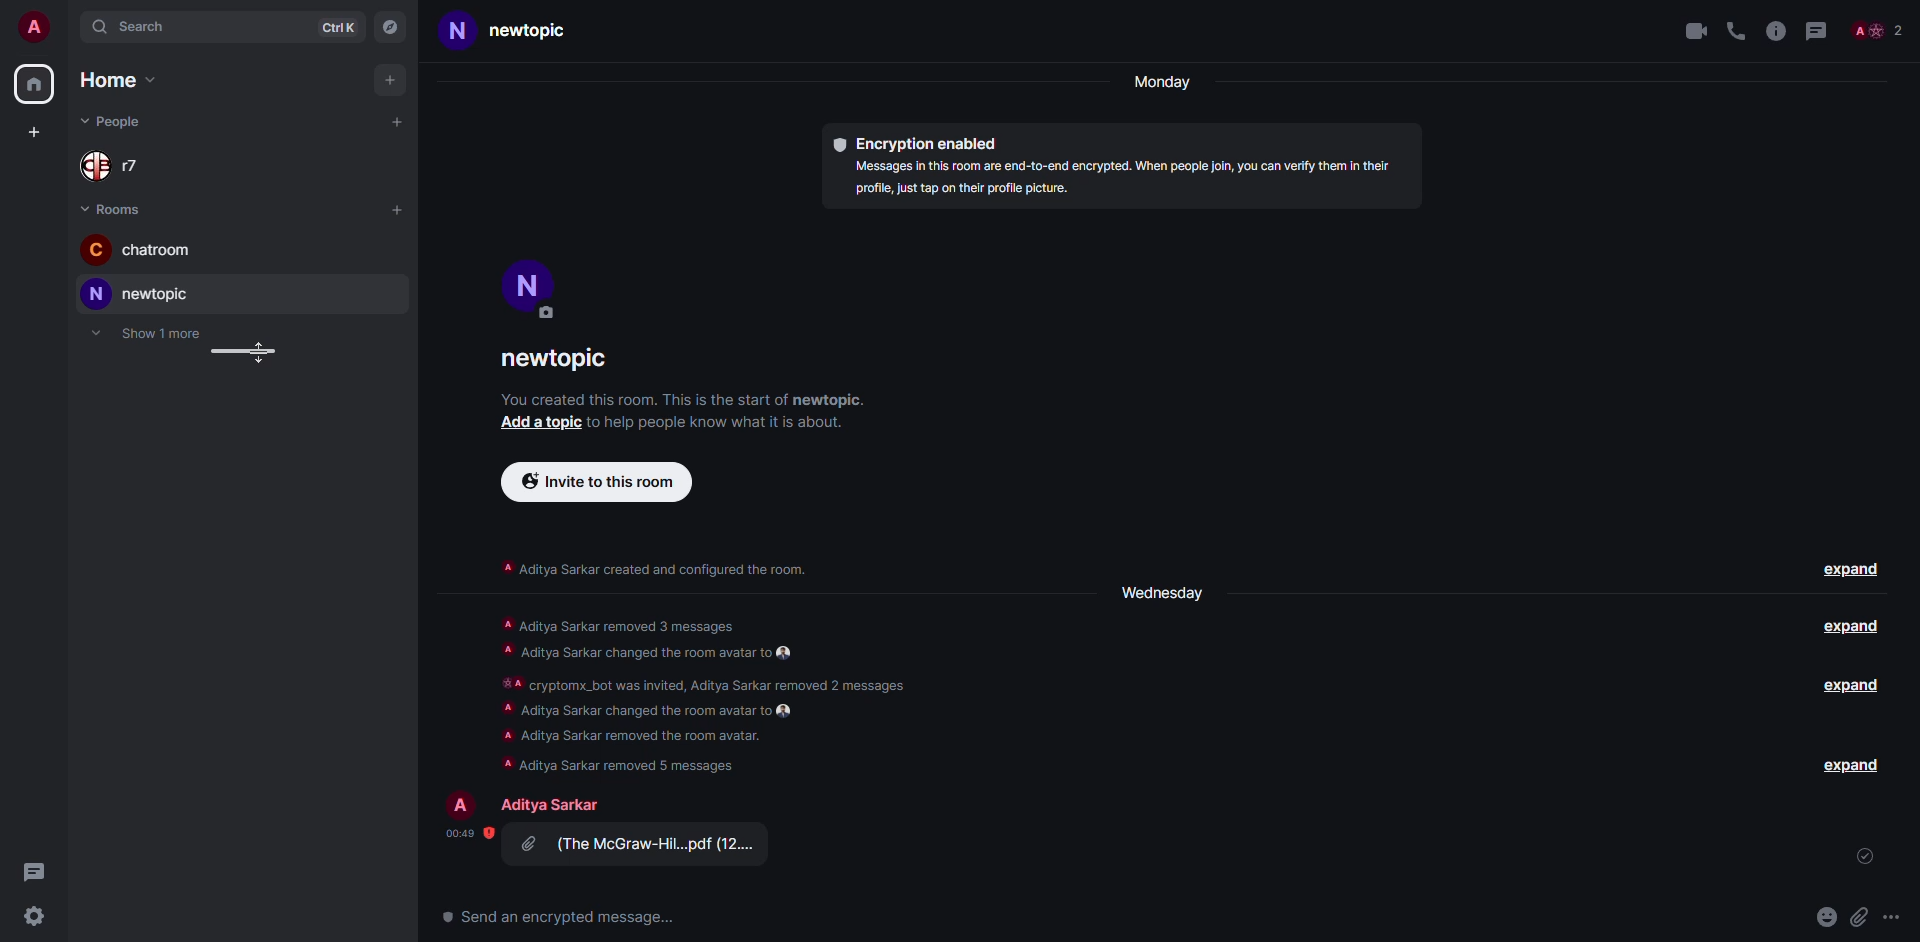 The image size is (1920, 942). What do you see at coordinates (1158, 84) in the screenshot?
I see `Monday` at bounding box center [1158, 84].